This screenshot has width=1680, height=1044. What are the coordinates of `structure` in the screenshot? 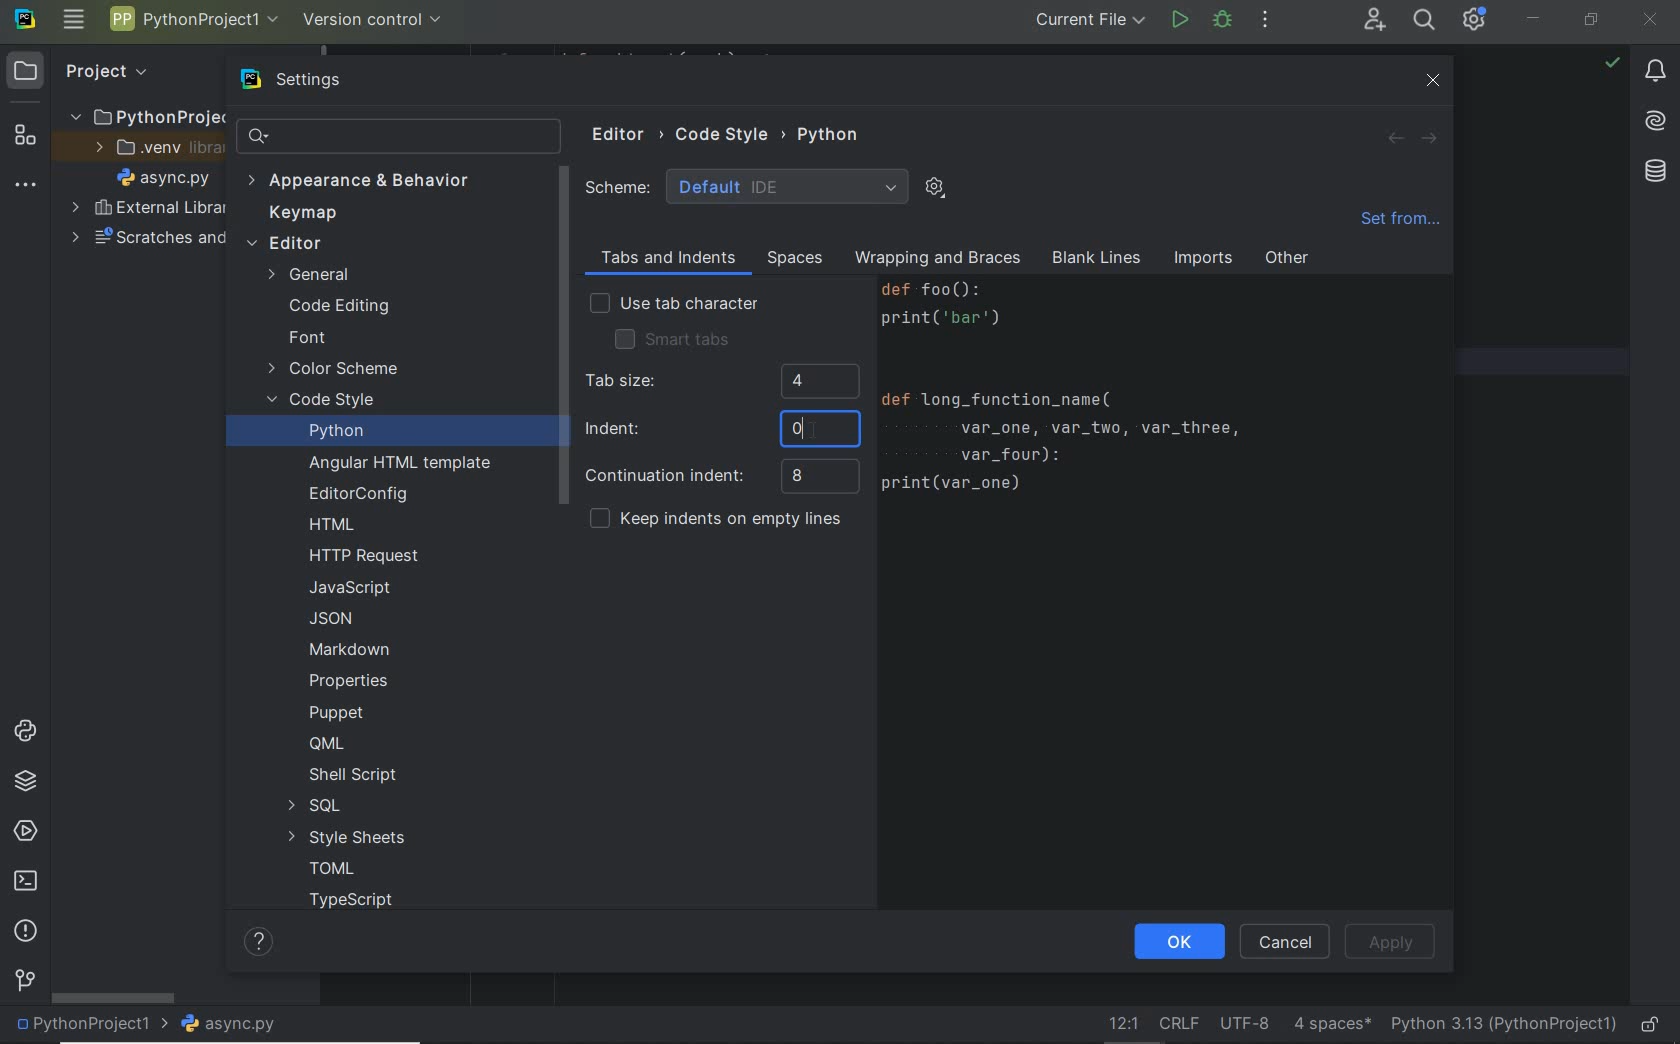 It's located at (23, 138).